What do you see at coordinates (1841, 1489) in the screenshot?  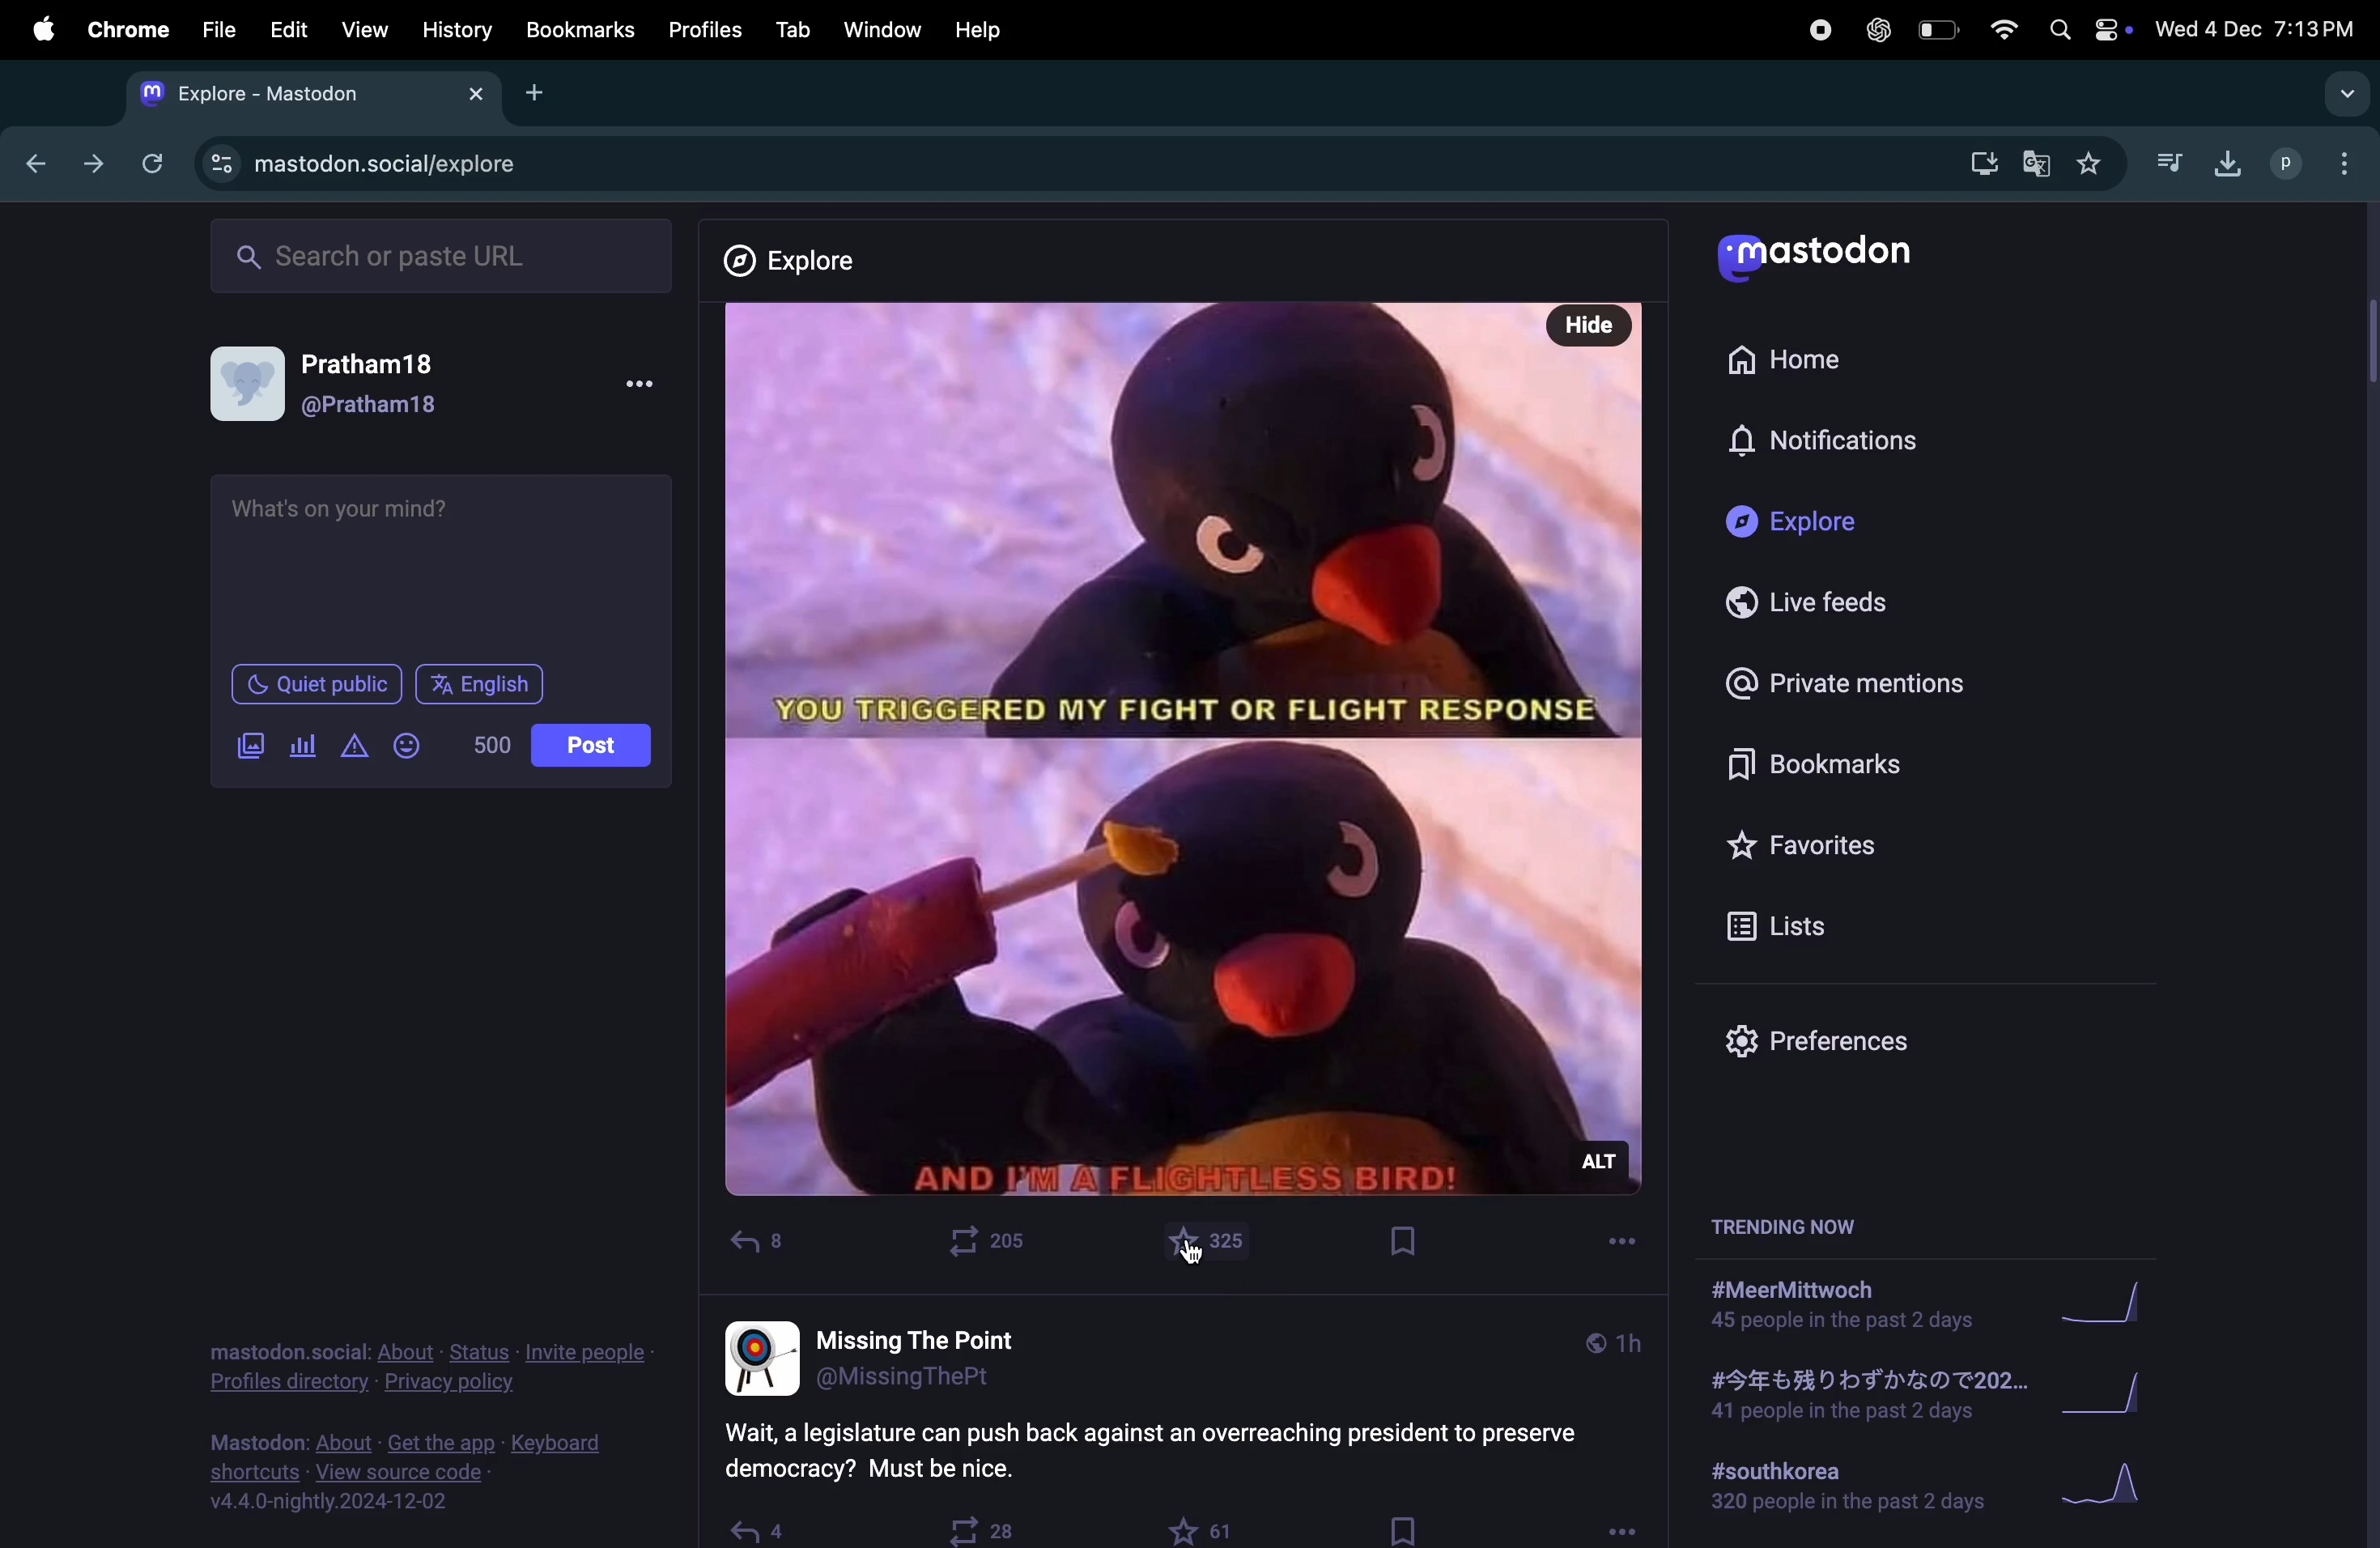 I see `#southkorea` at bounding box center [1841, 1489].